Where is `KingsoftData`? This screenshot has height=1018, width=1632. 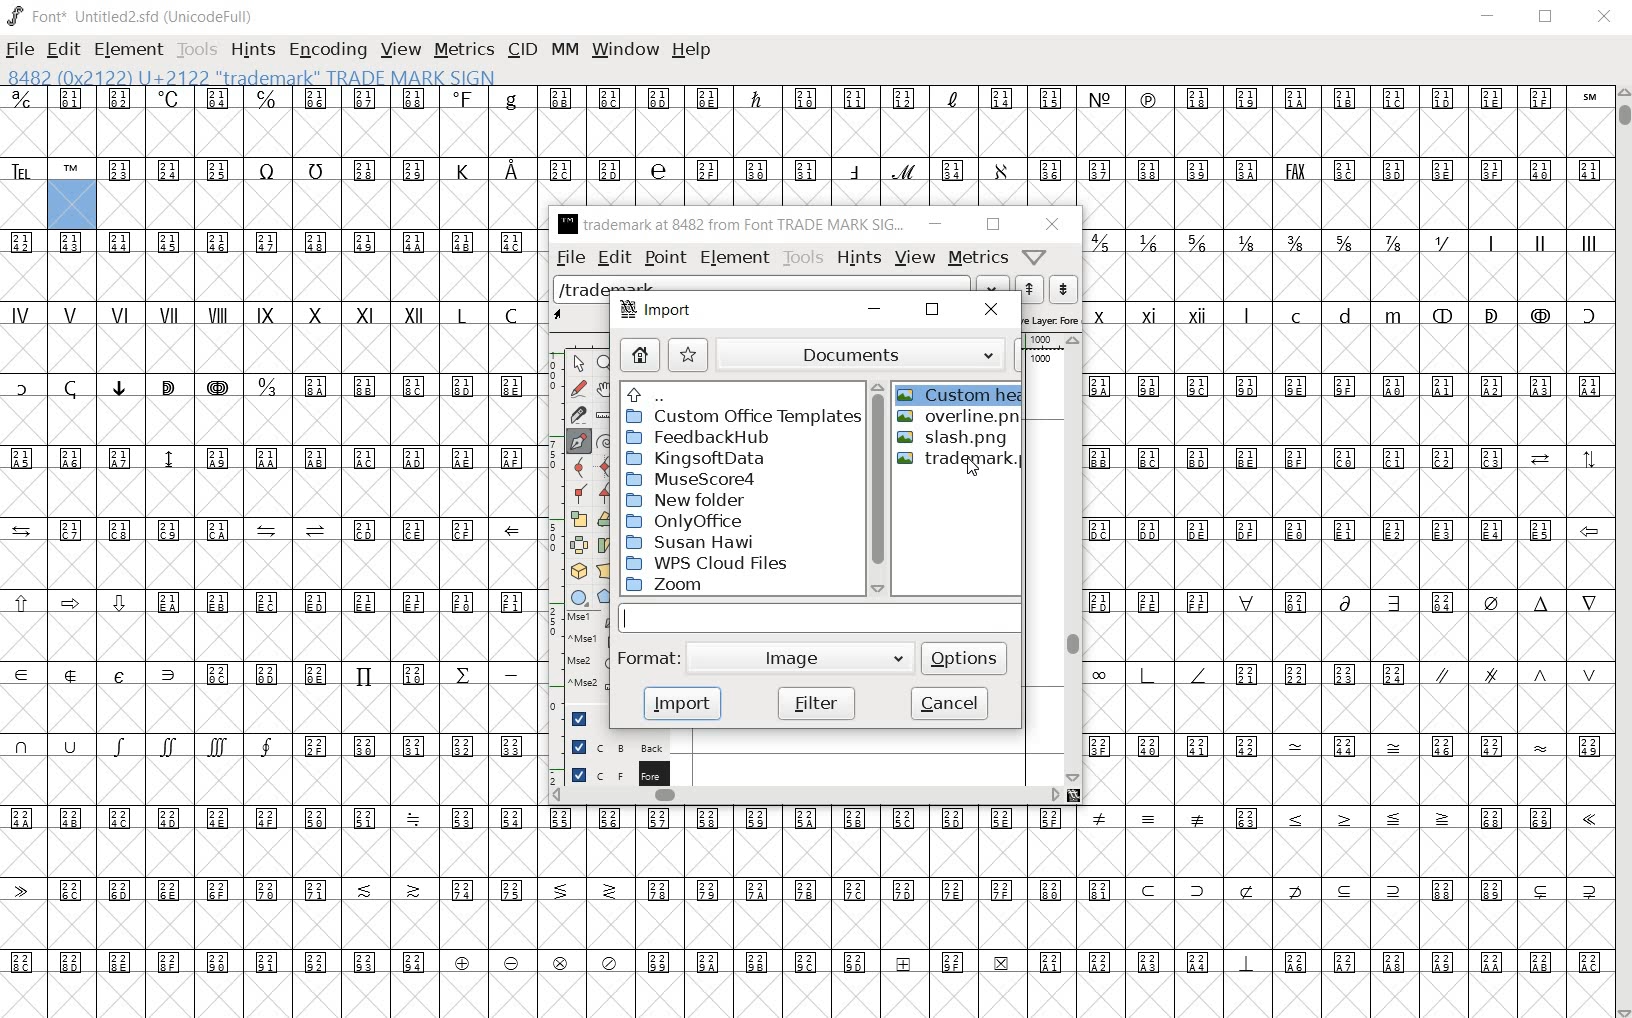 KingsoftData is located at coordinates (695, 459).